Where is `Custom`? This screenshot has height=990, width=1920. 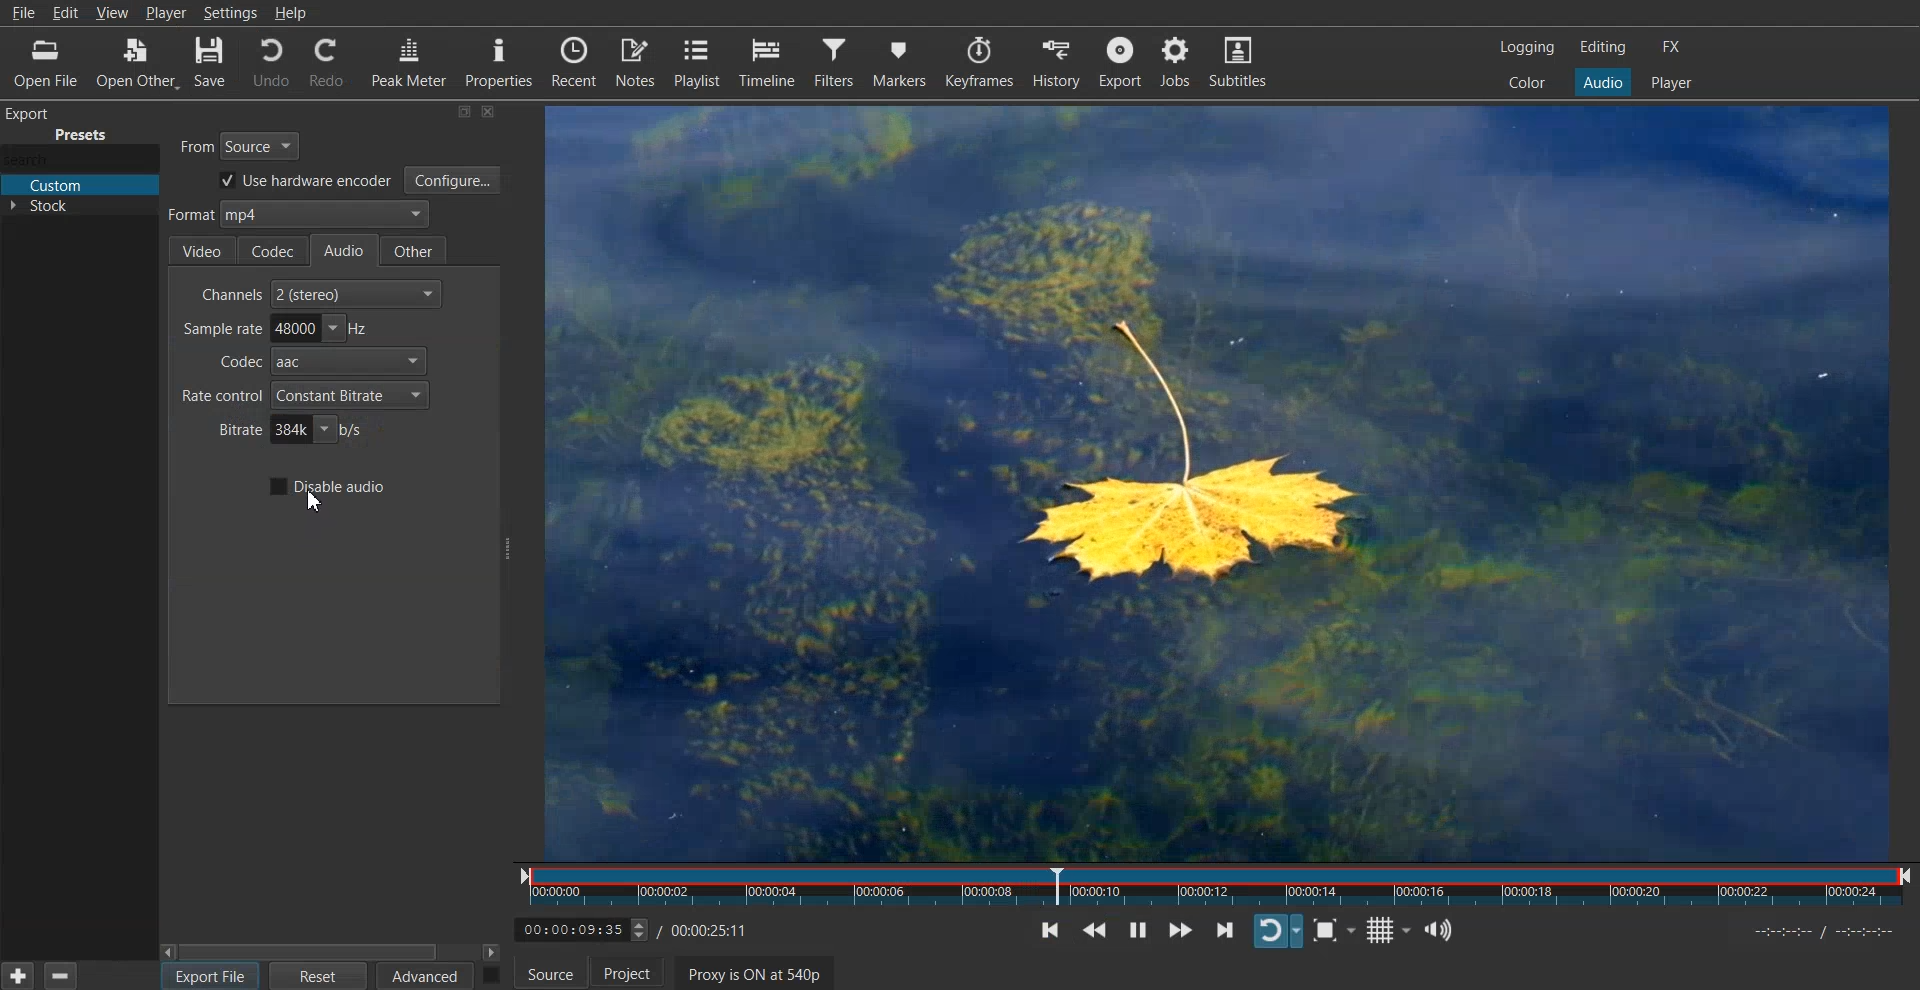 Custom is located at coordinates (79, 186).